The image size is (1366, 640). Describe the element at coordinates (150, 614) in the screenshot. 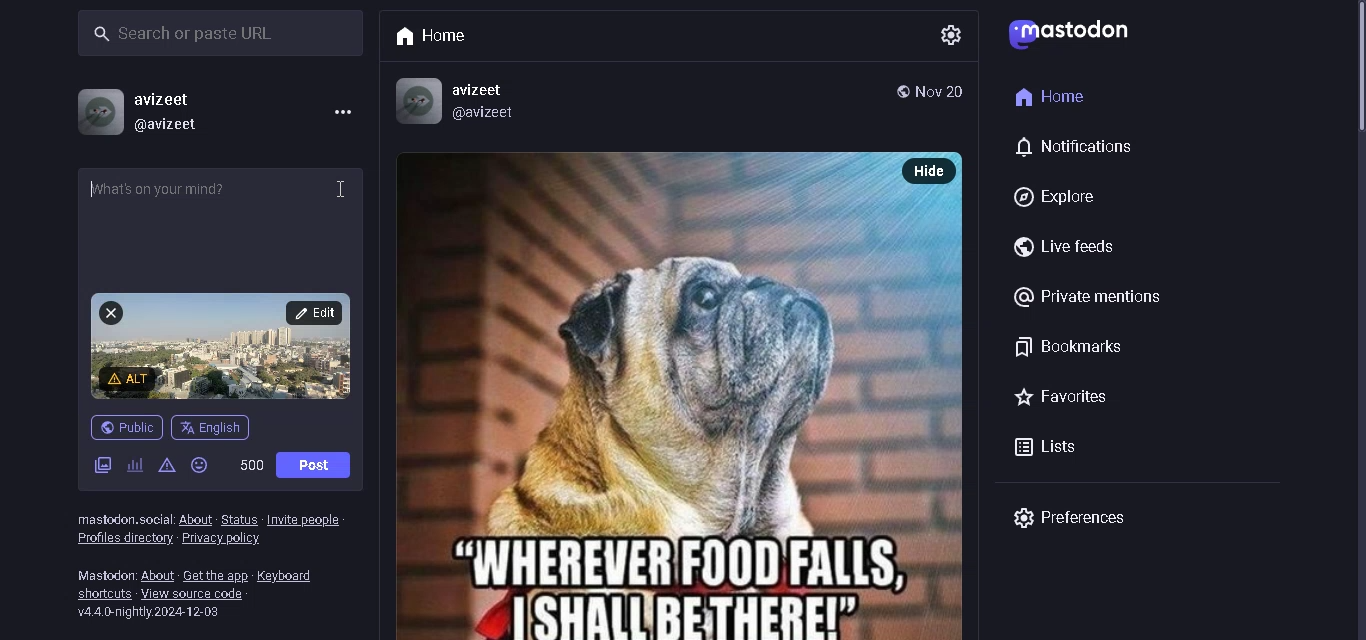

I see `version` at that location.